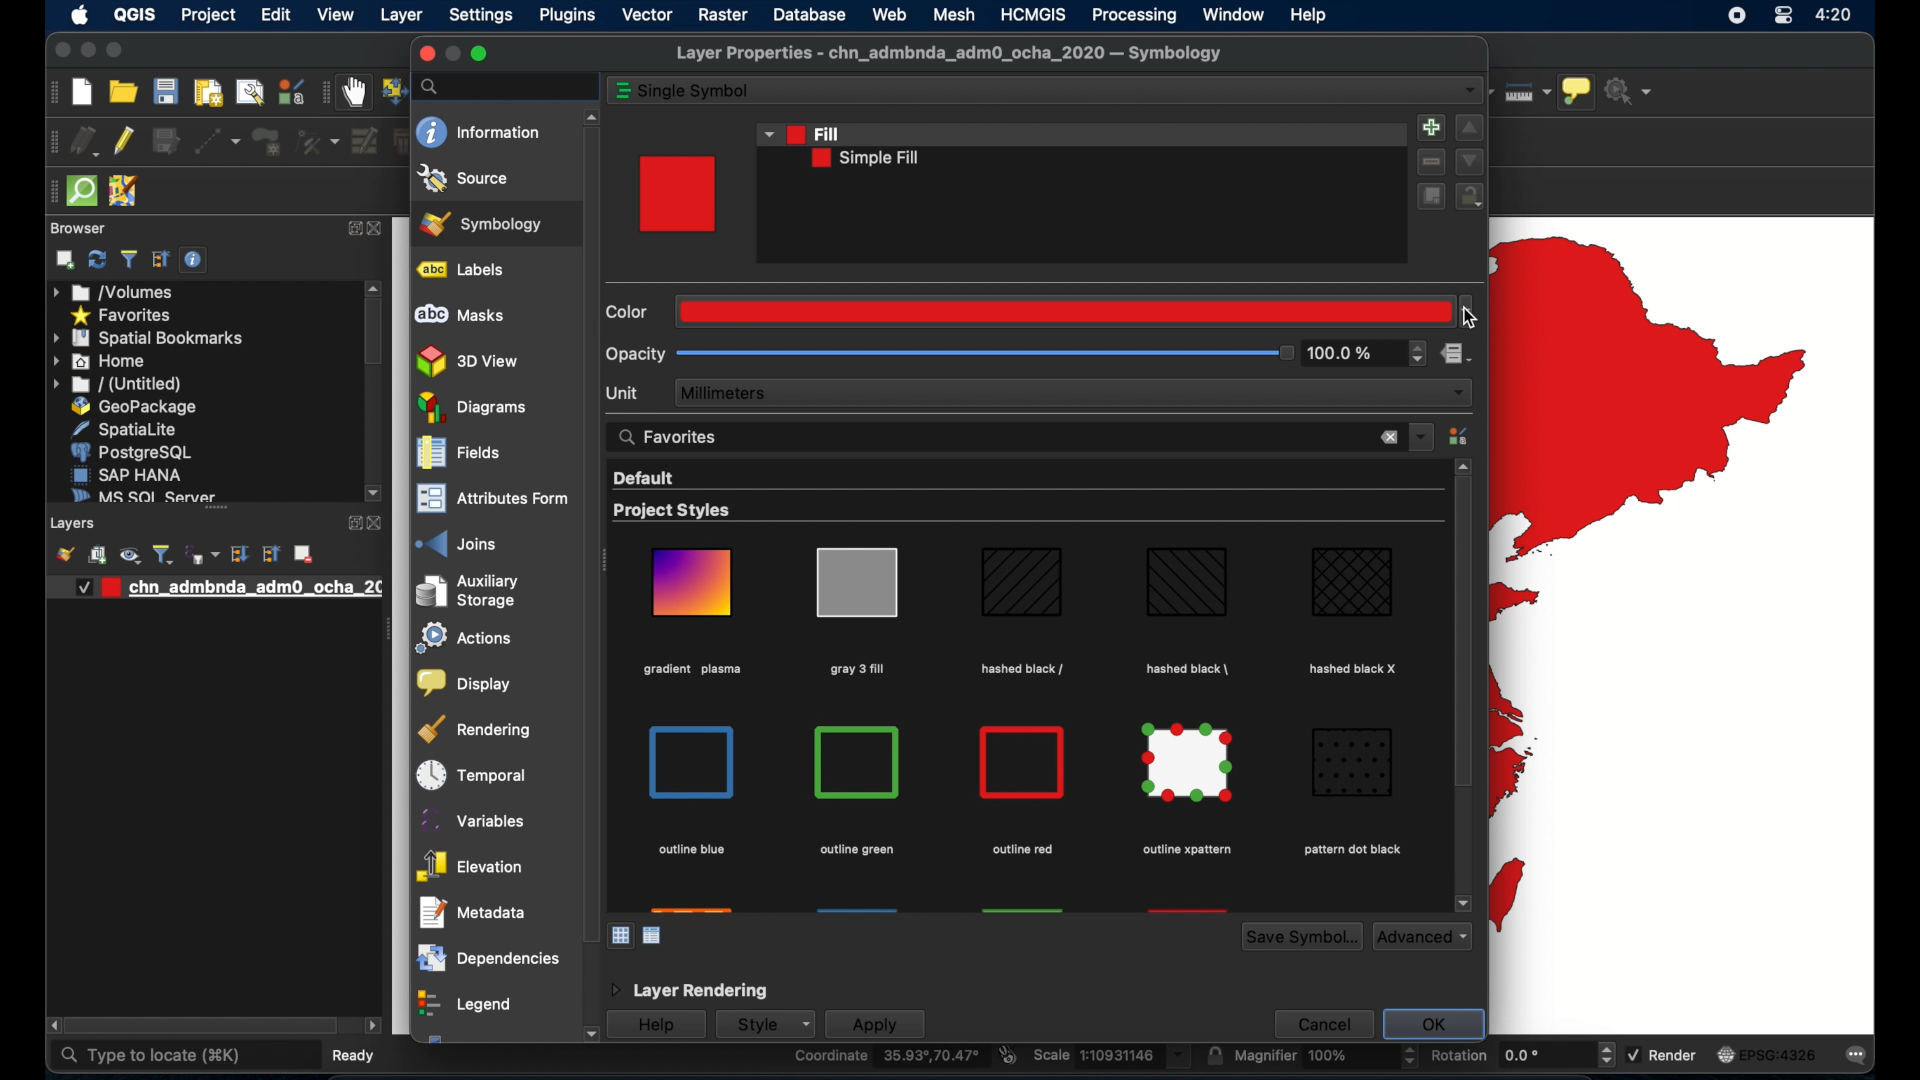  Describe the element at coordinates (303, 554) in the screenshot. I see `remove layer/group` at that location.